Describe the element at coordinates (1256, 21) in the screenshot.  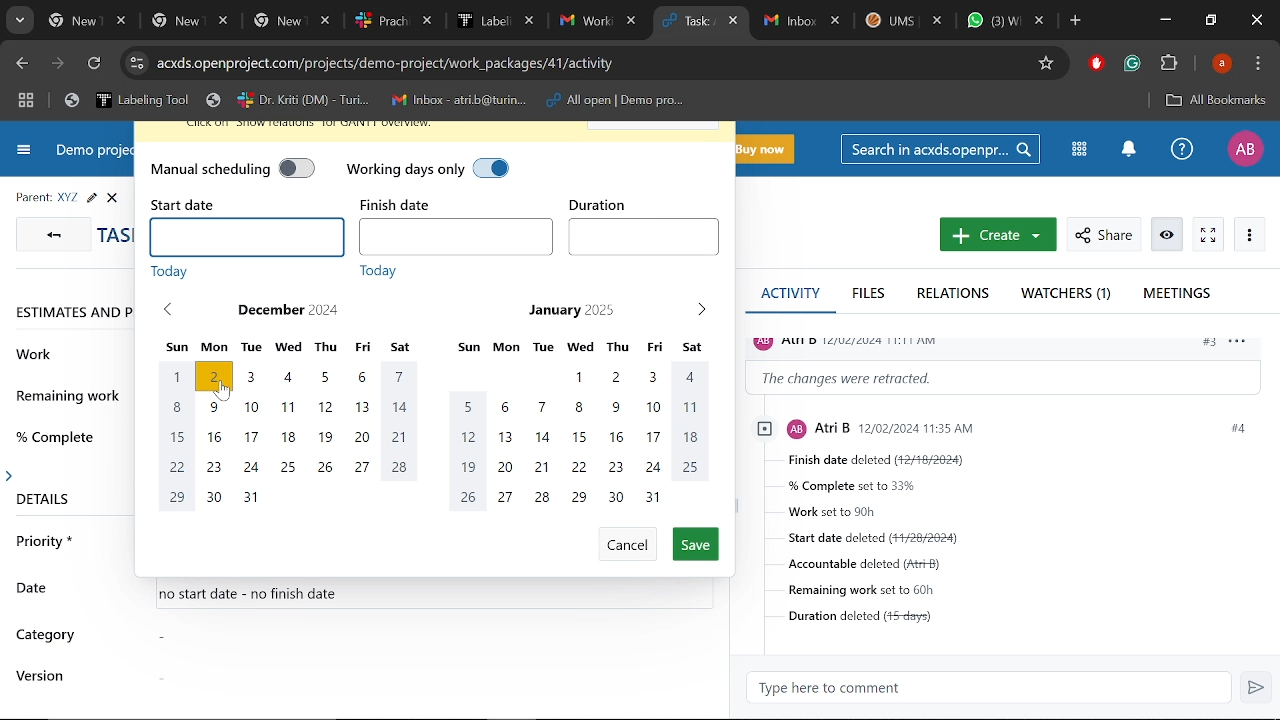
I see `Close` at that location.